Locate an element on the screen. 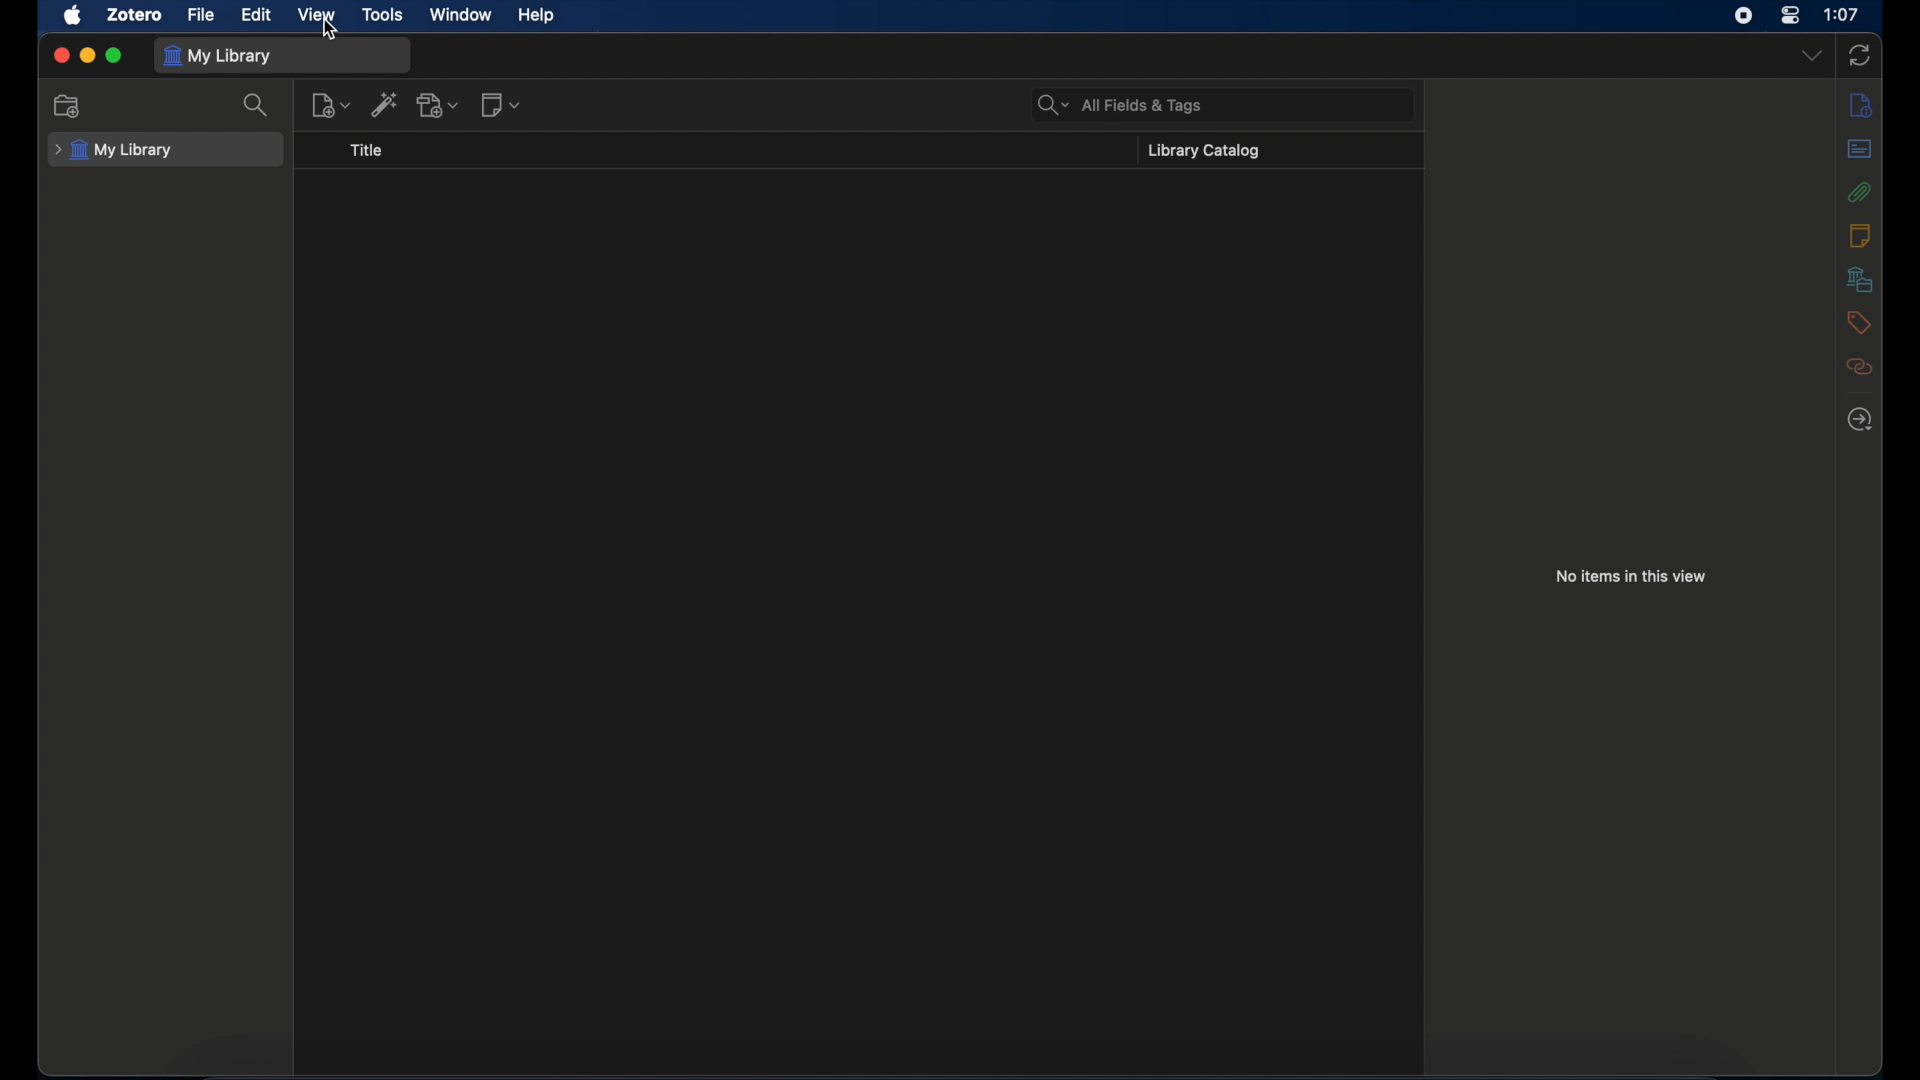 This screenshot has height=1080, width=1920. title is located at coordinates (365, 150).